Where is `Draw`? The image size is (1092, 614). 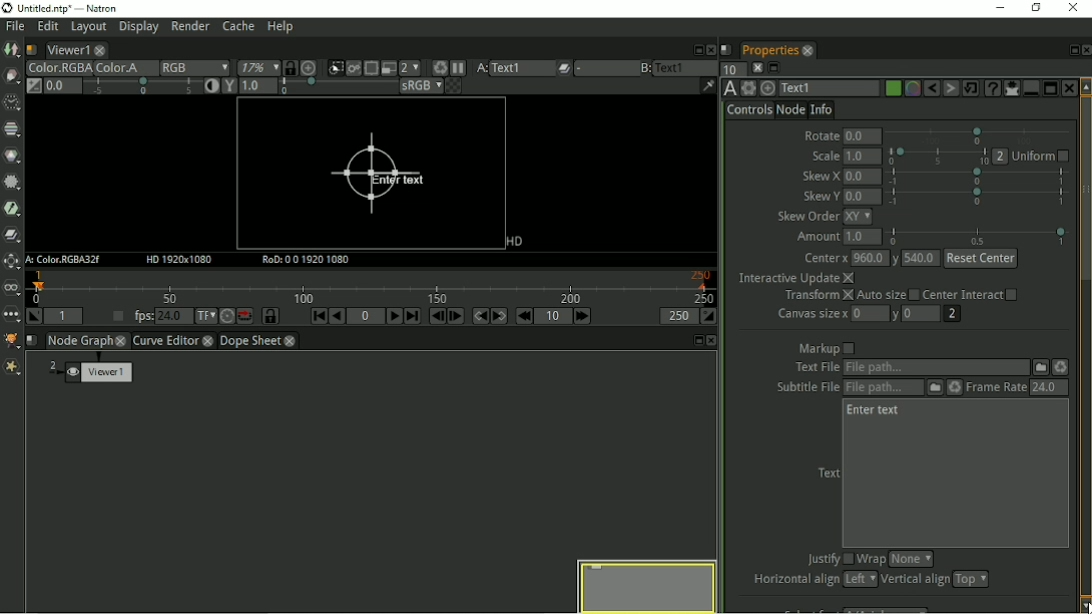
Draw is located at coordinates (11, 75).